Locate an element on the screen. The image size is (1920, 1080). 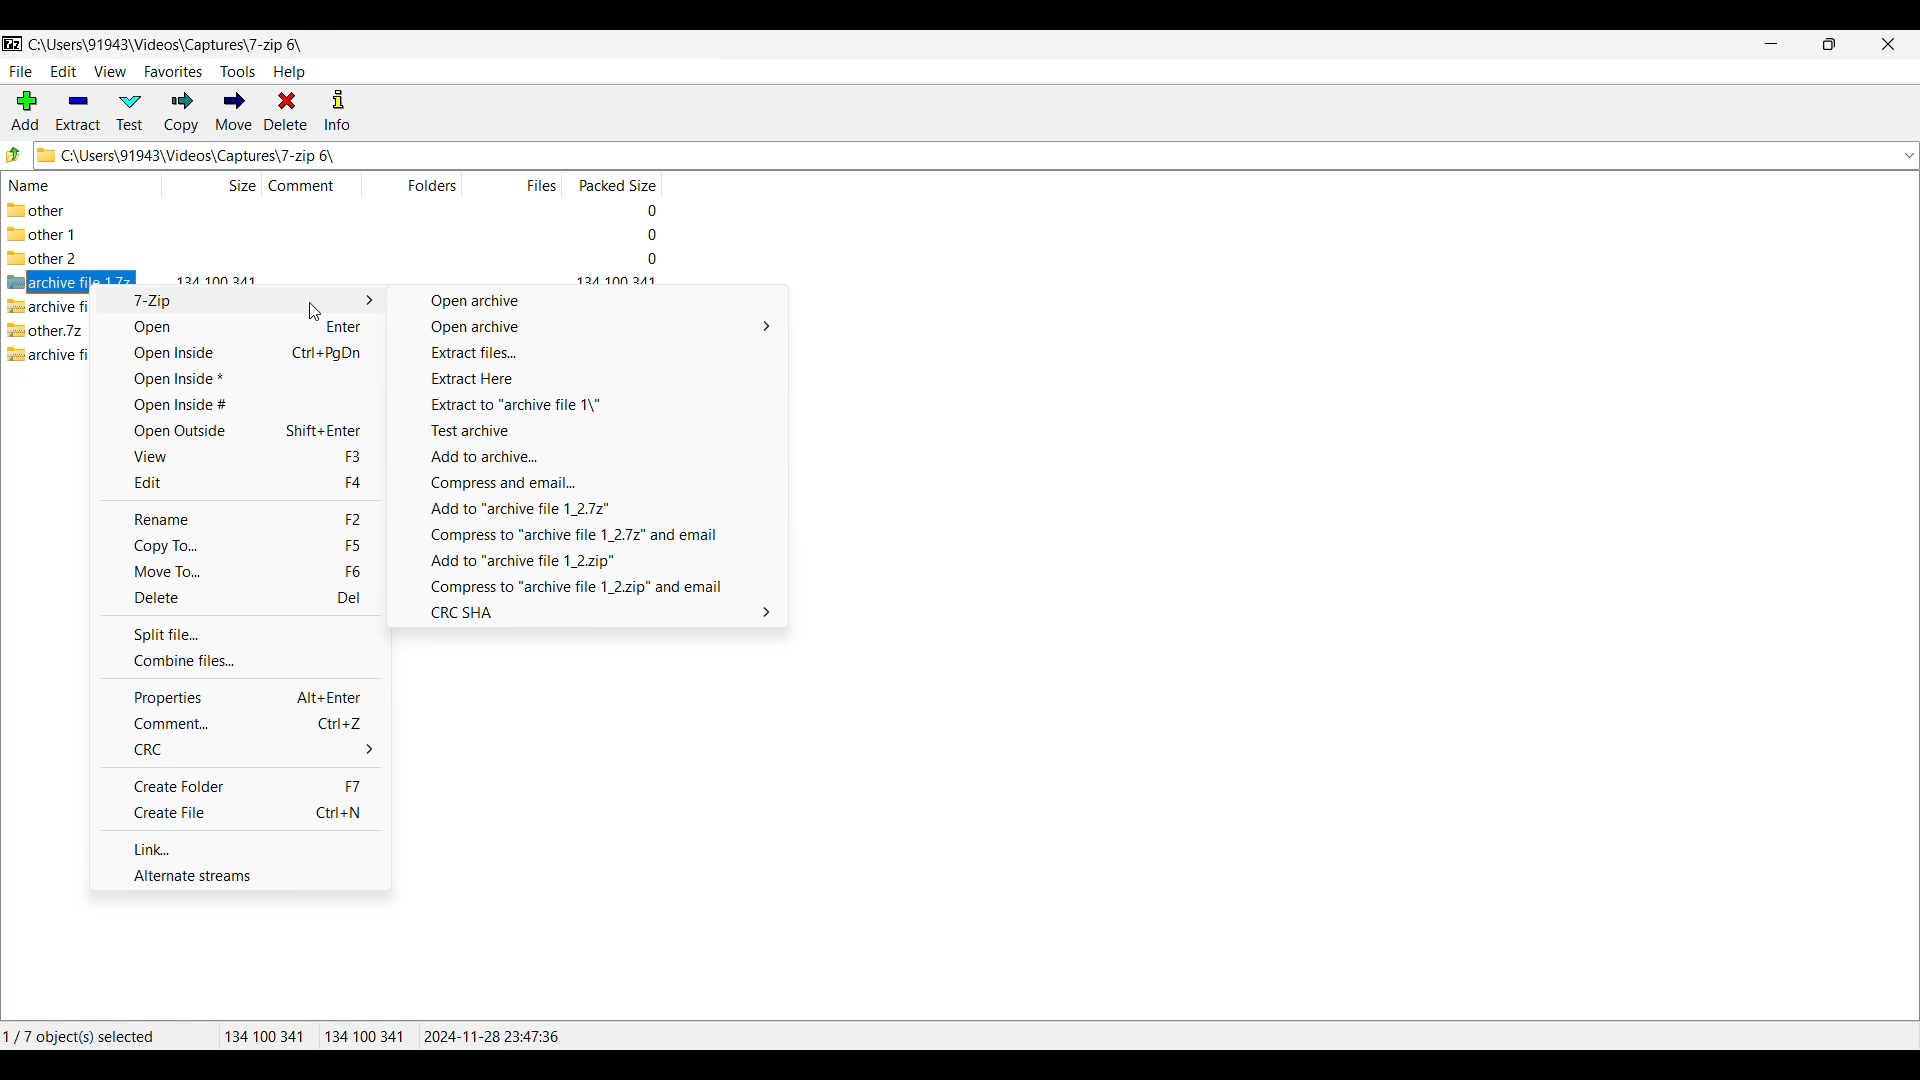
Info is located at coordinates (337, 109).